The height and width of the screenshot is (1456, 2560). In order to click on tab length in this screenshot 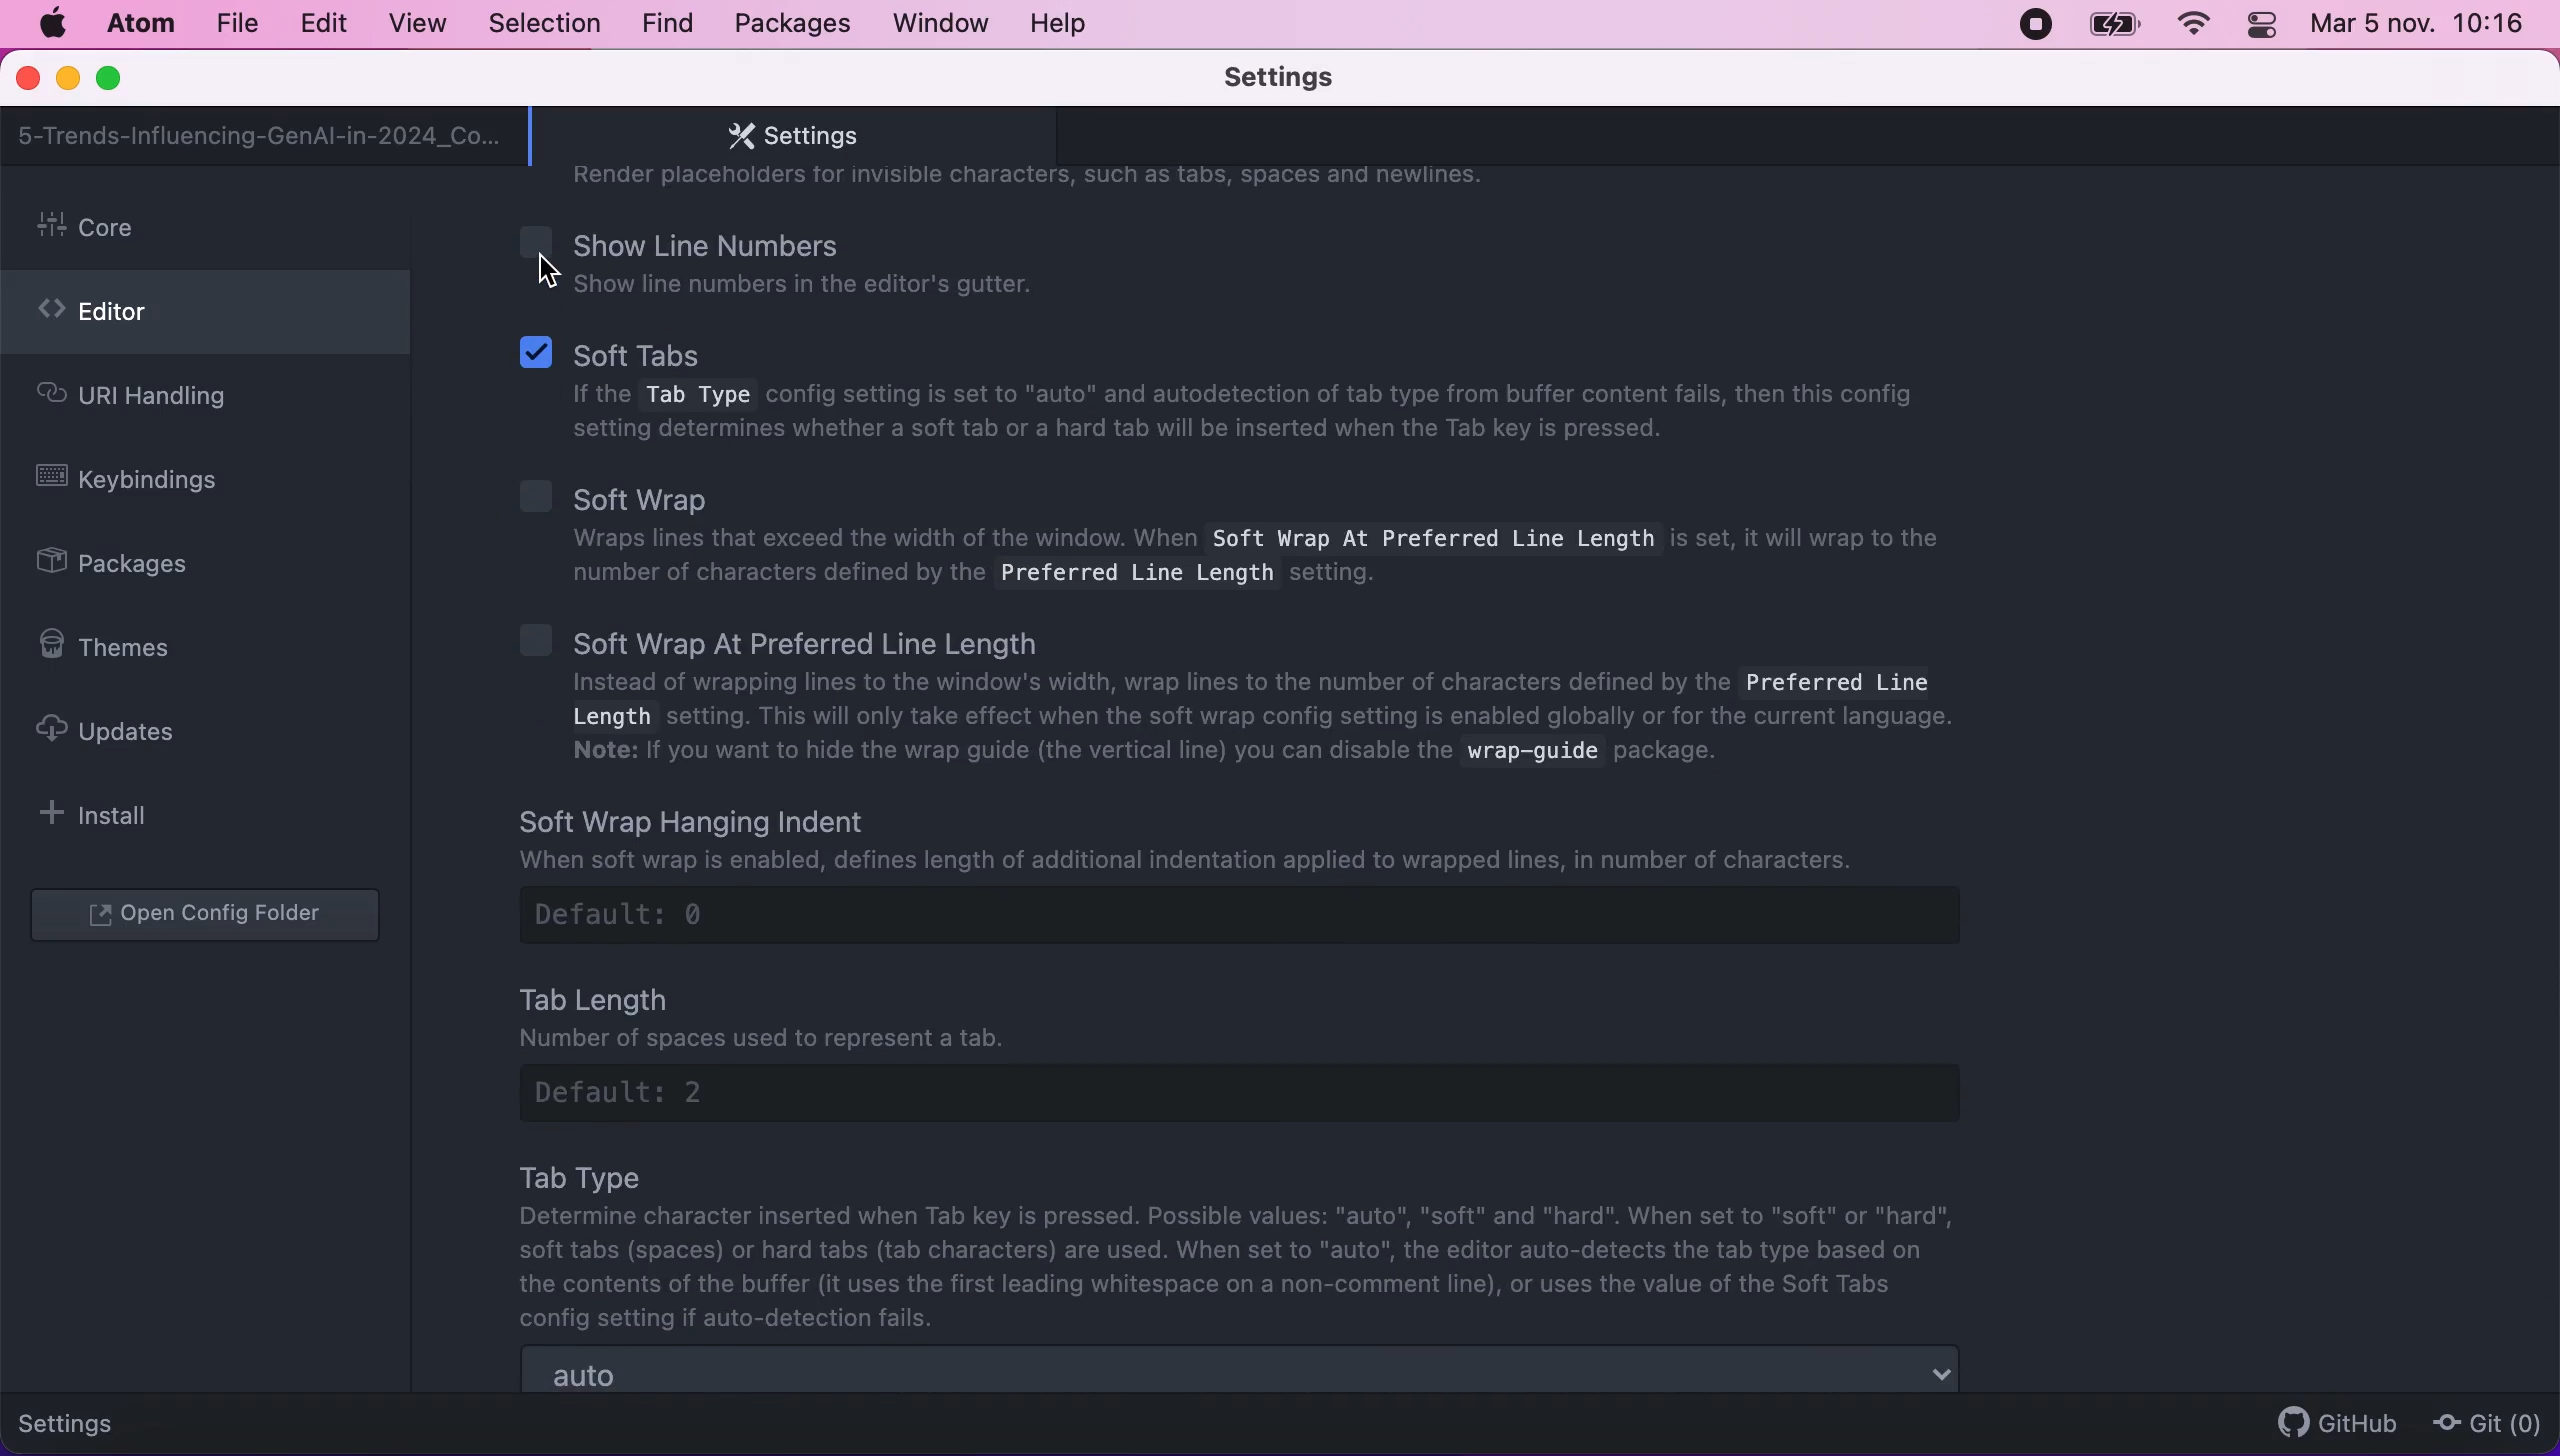, I will do `click(1270, 1048)`.